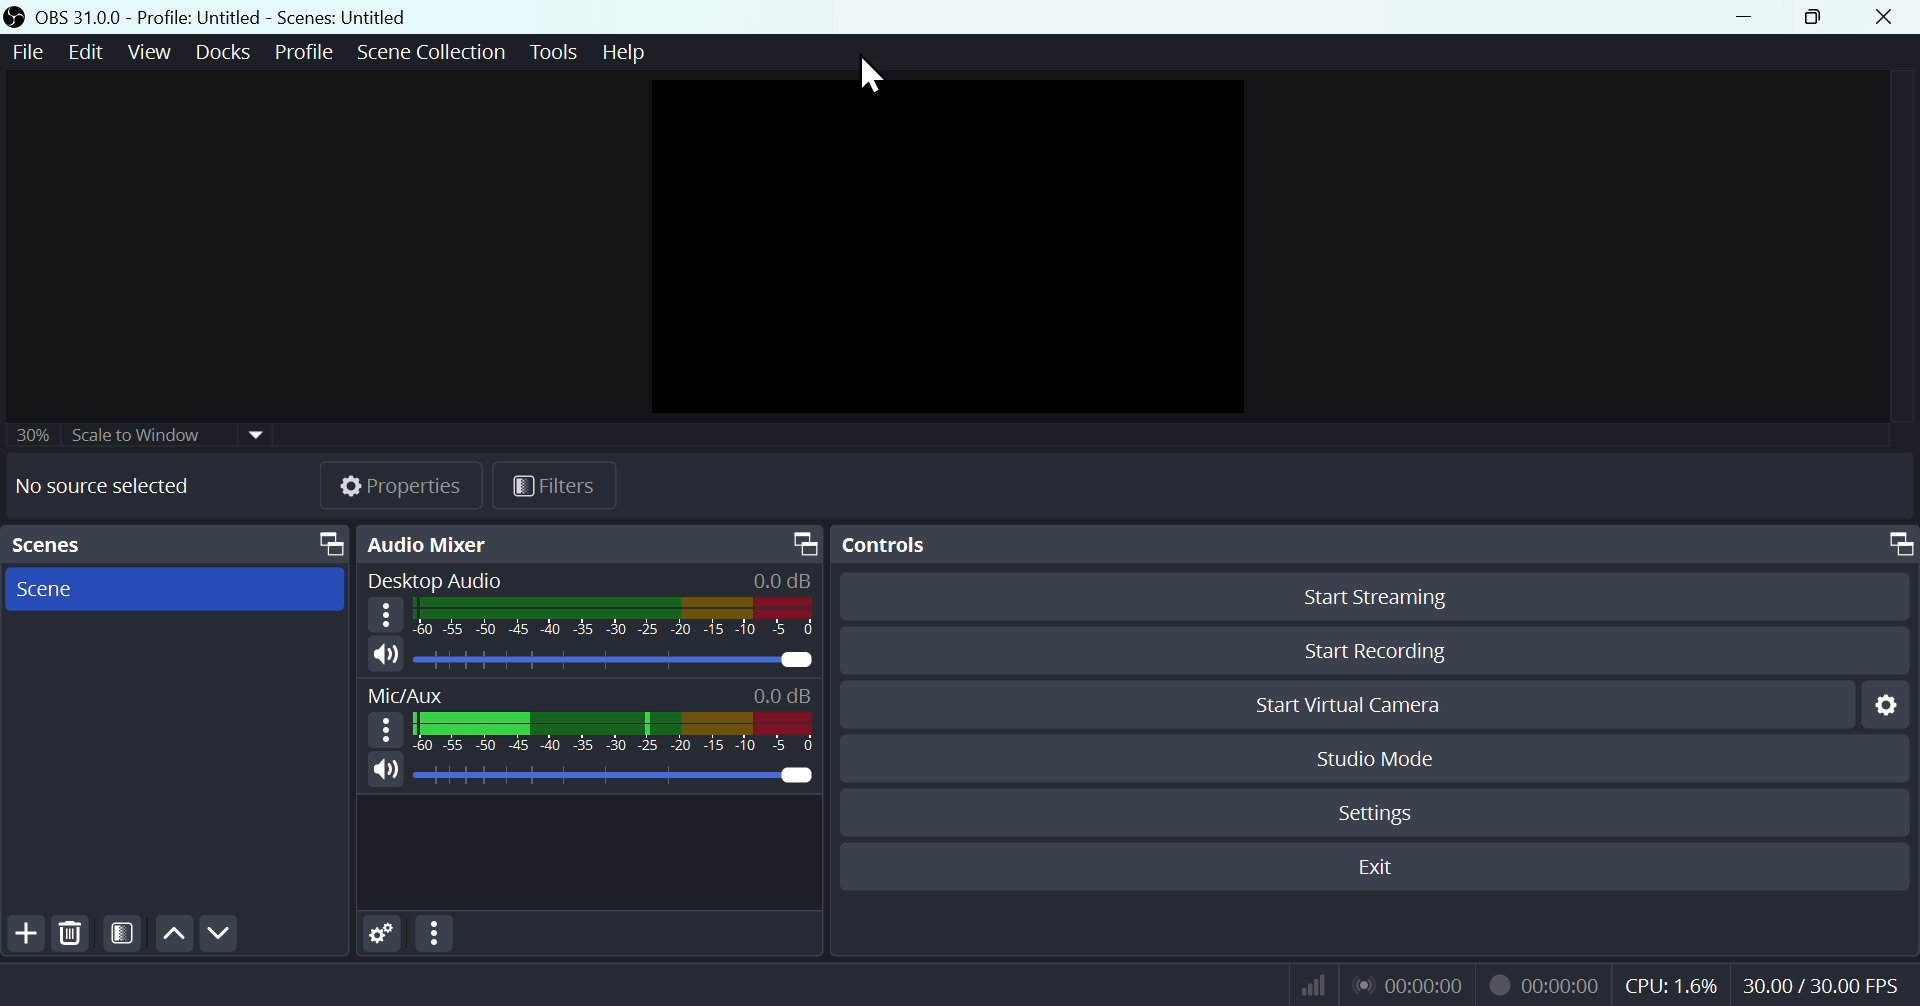  What do you see at coordinates (778, 694) in the screenshot?
I see `0.0dB` at bounding box center [778, 694].